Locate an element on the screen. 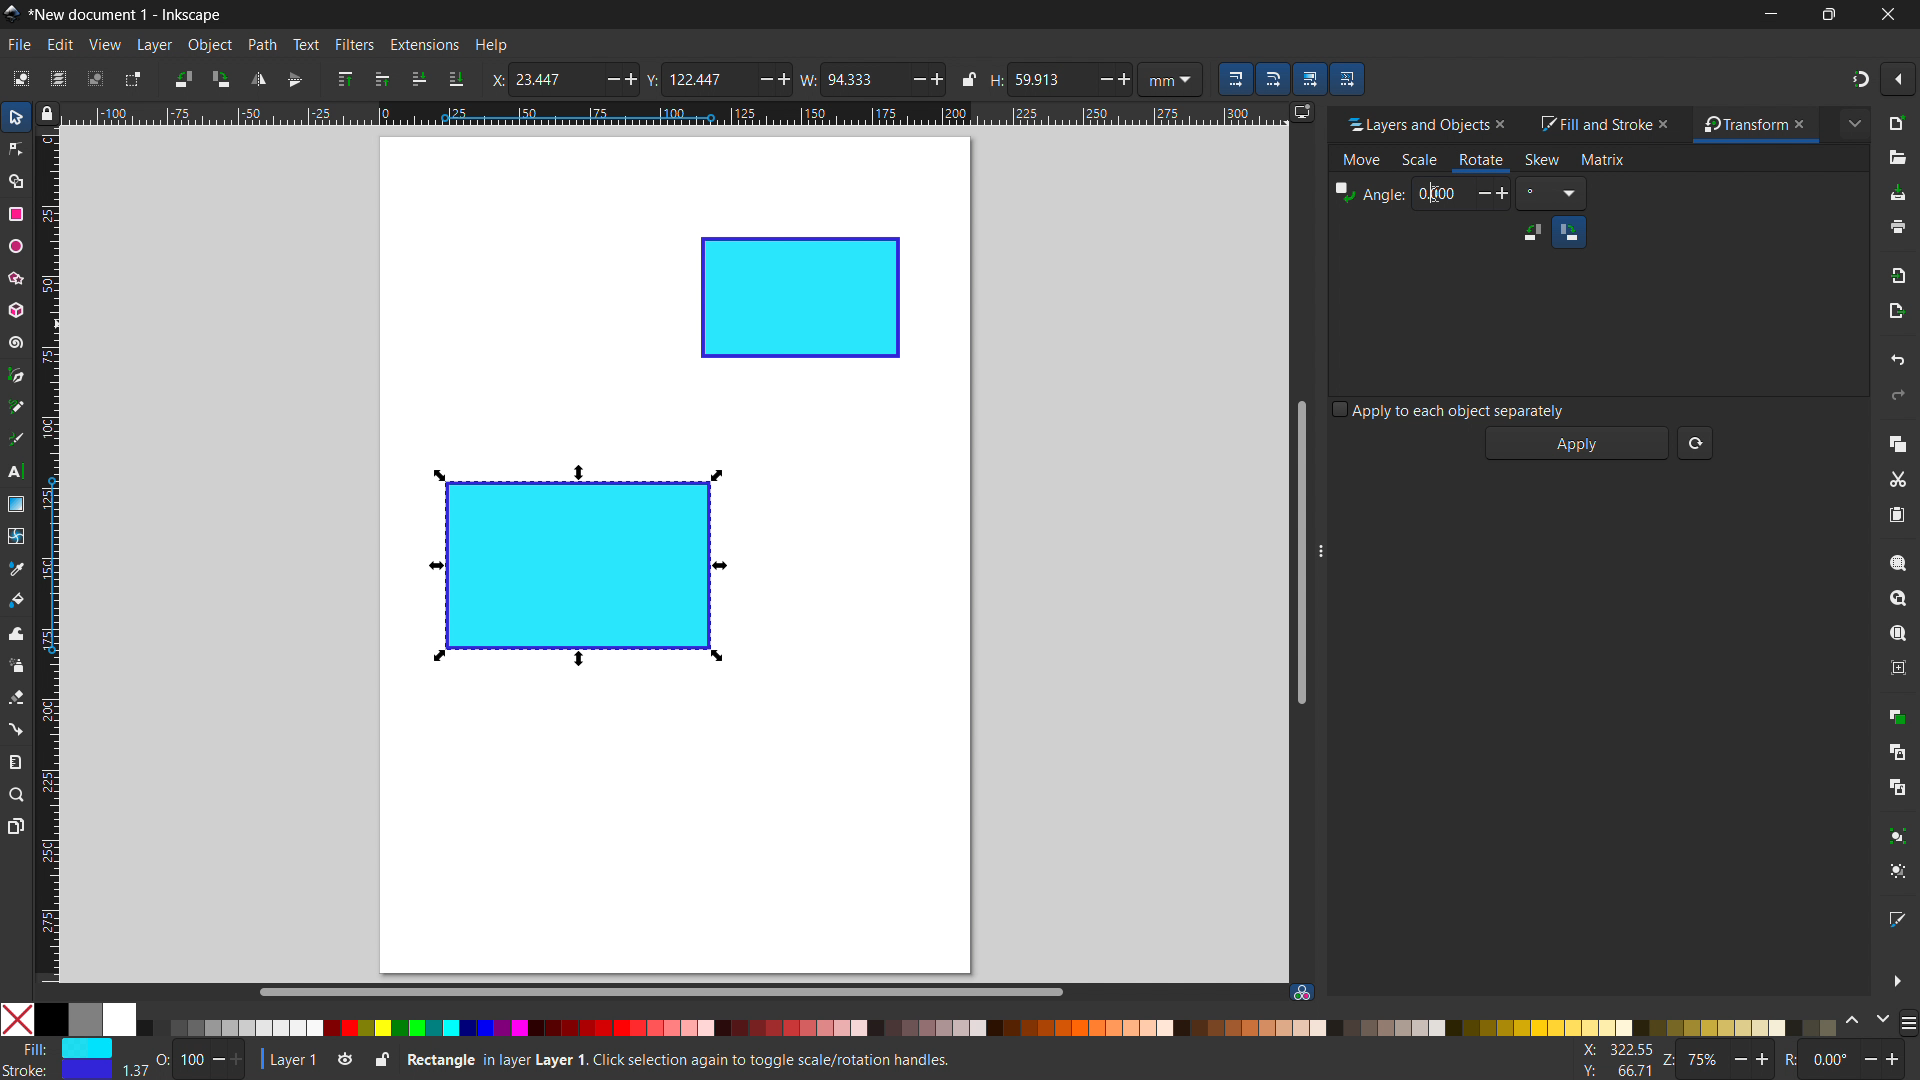 The width and height of the screenshot is (1920, 1080). spiral tool is located at coordinates (14, 342).